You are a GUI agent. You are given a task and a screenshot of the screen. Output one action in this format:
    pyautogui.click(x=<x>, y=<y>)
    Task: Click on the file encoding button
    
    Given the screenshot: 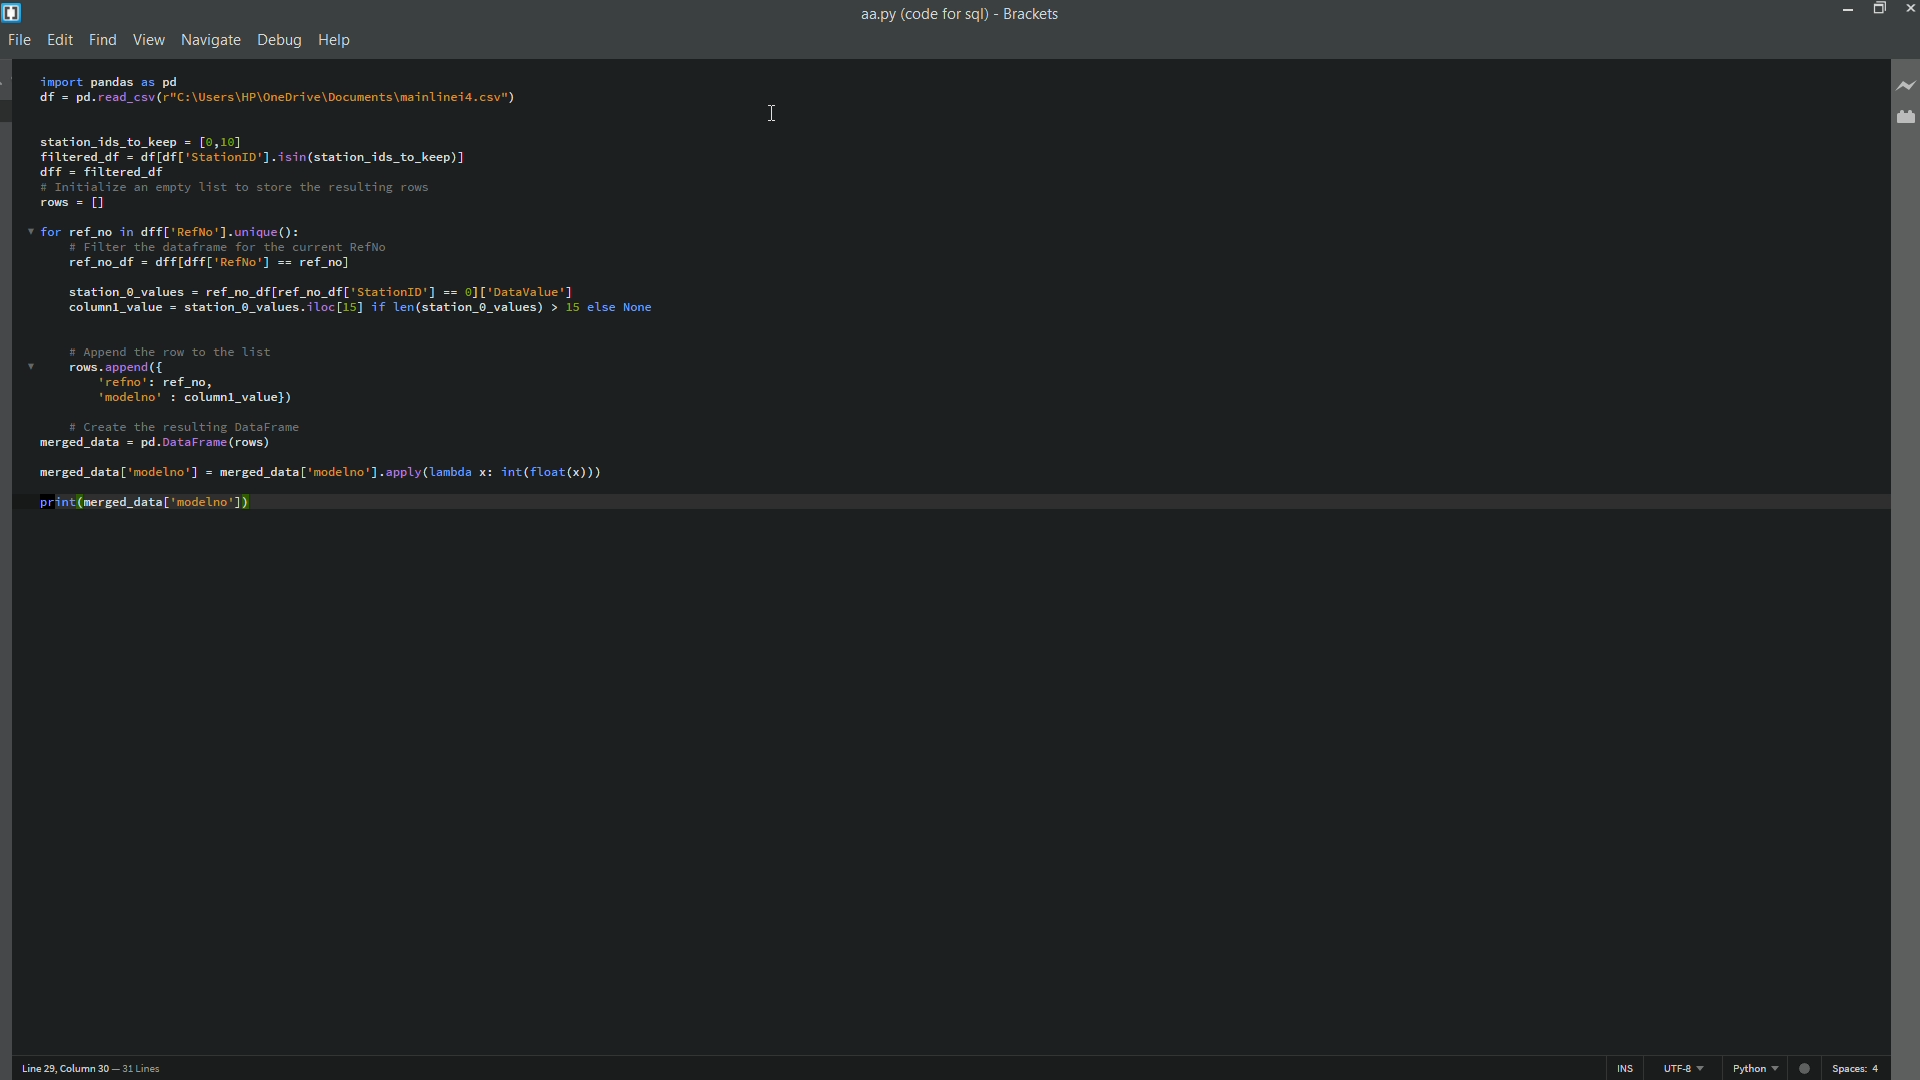 What is the action you would take?
    pyautogui.click(x=1683, y=1068)
    